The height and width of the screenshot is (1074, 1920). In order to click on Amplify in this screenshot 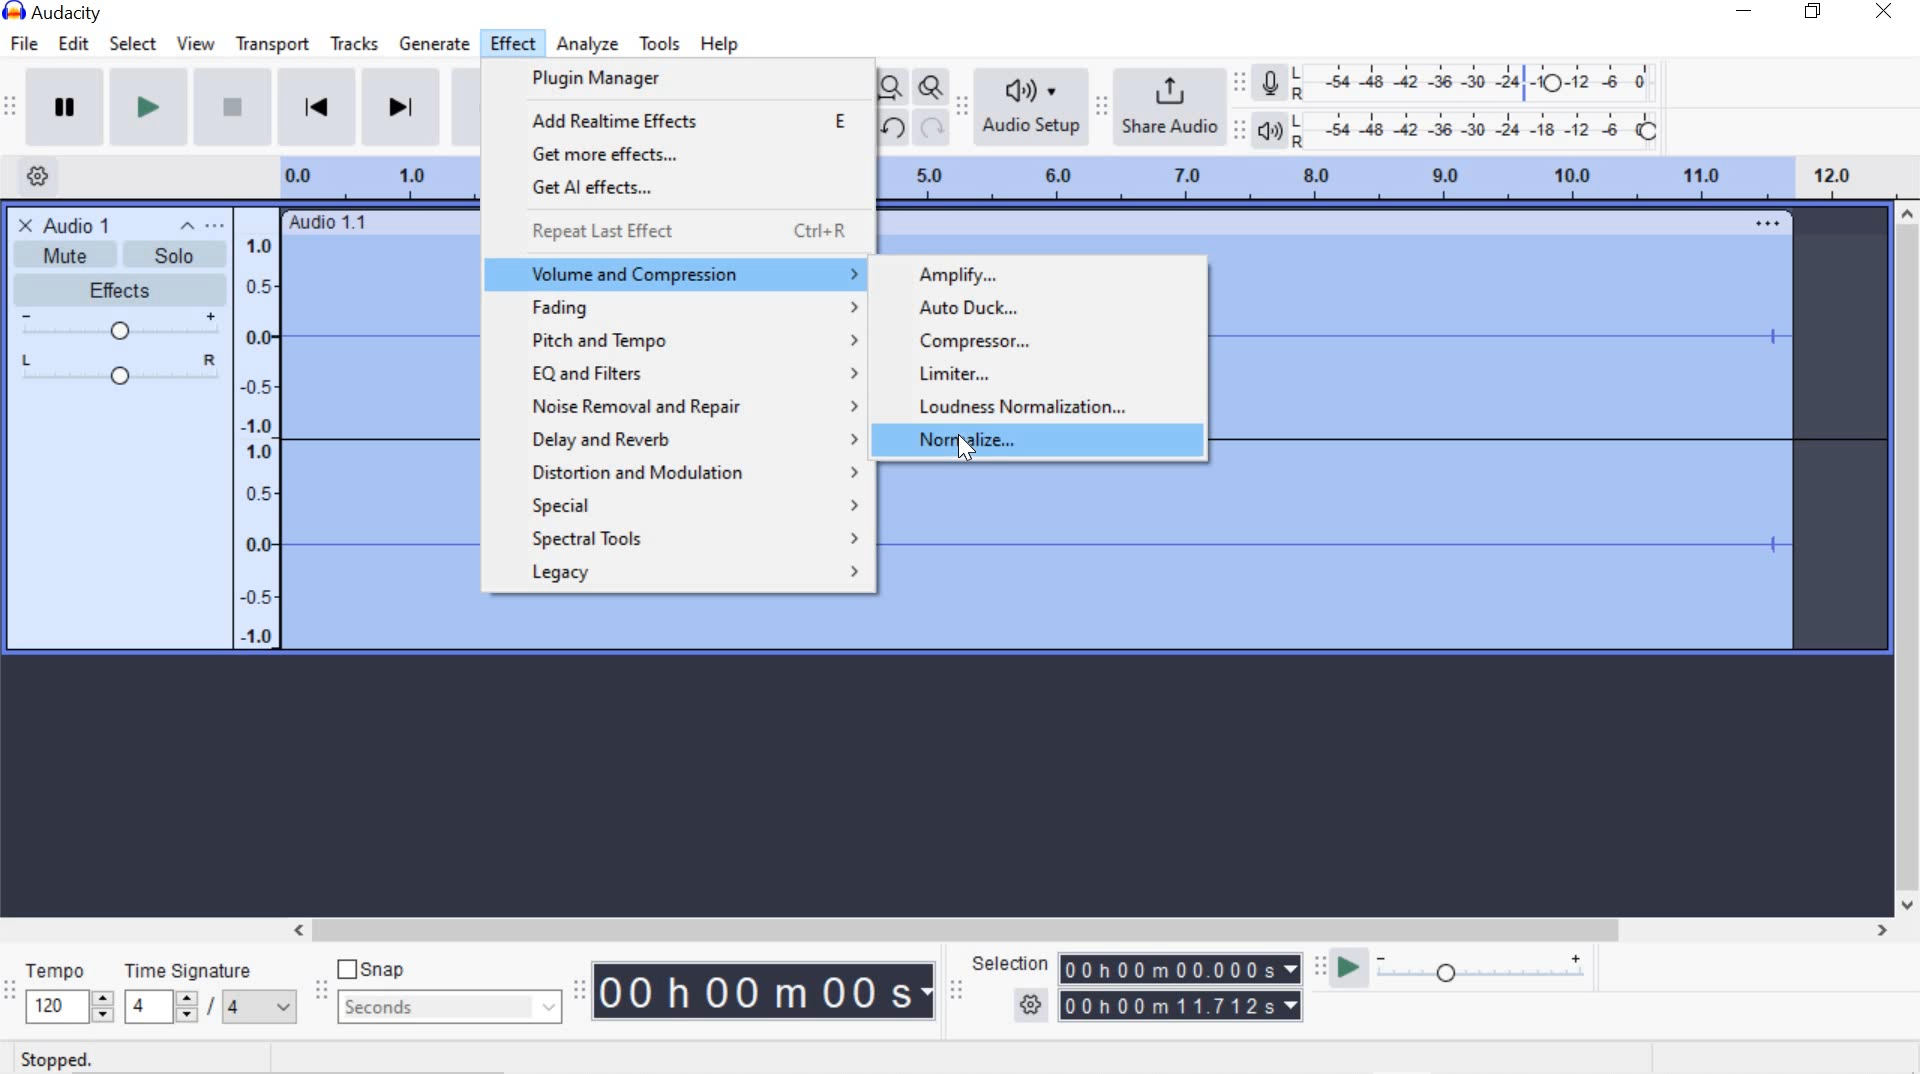, I will do `click(958, 276)`.